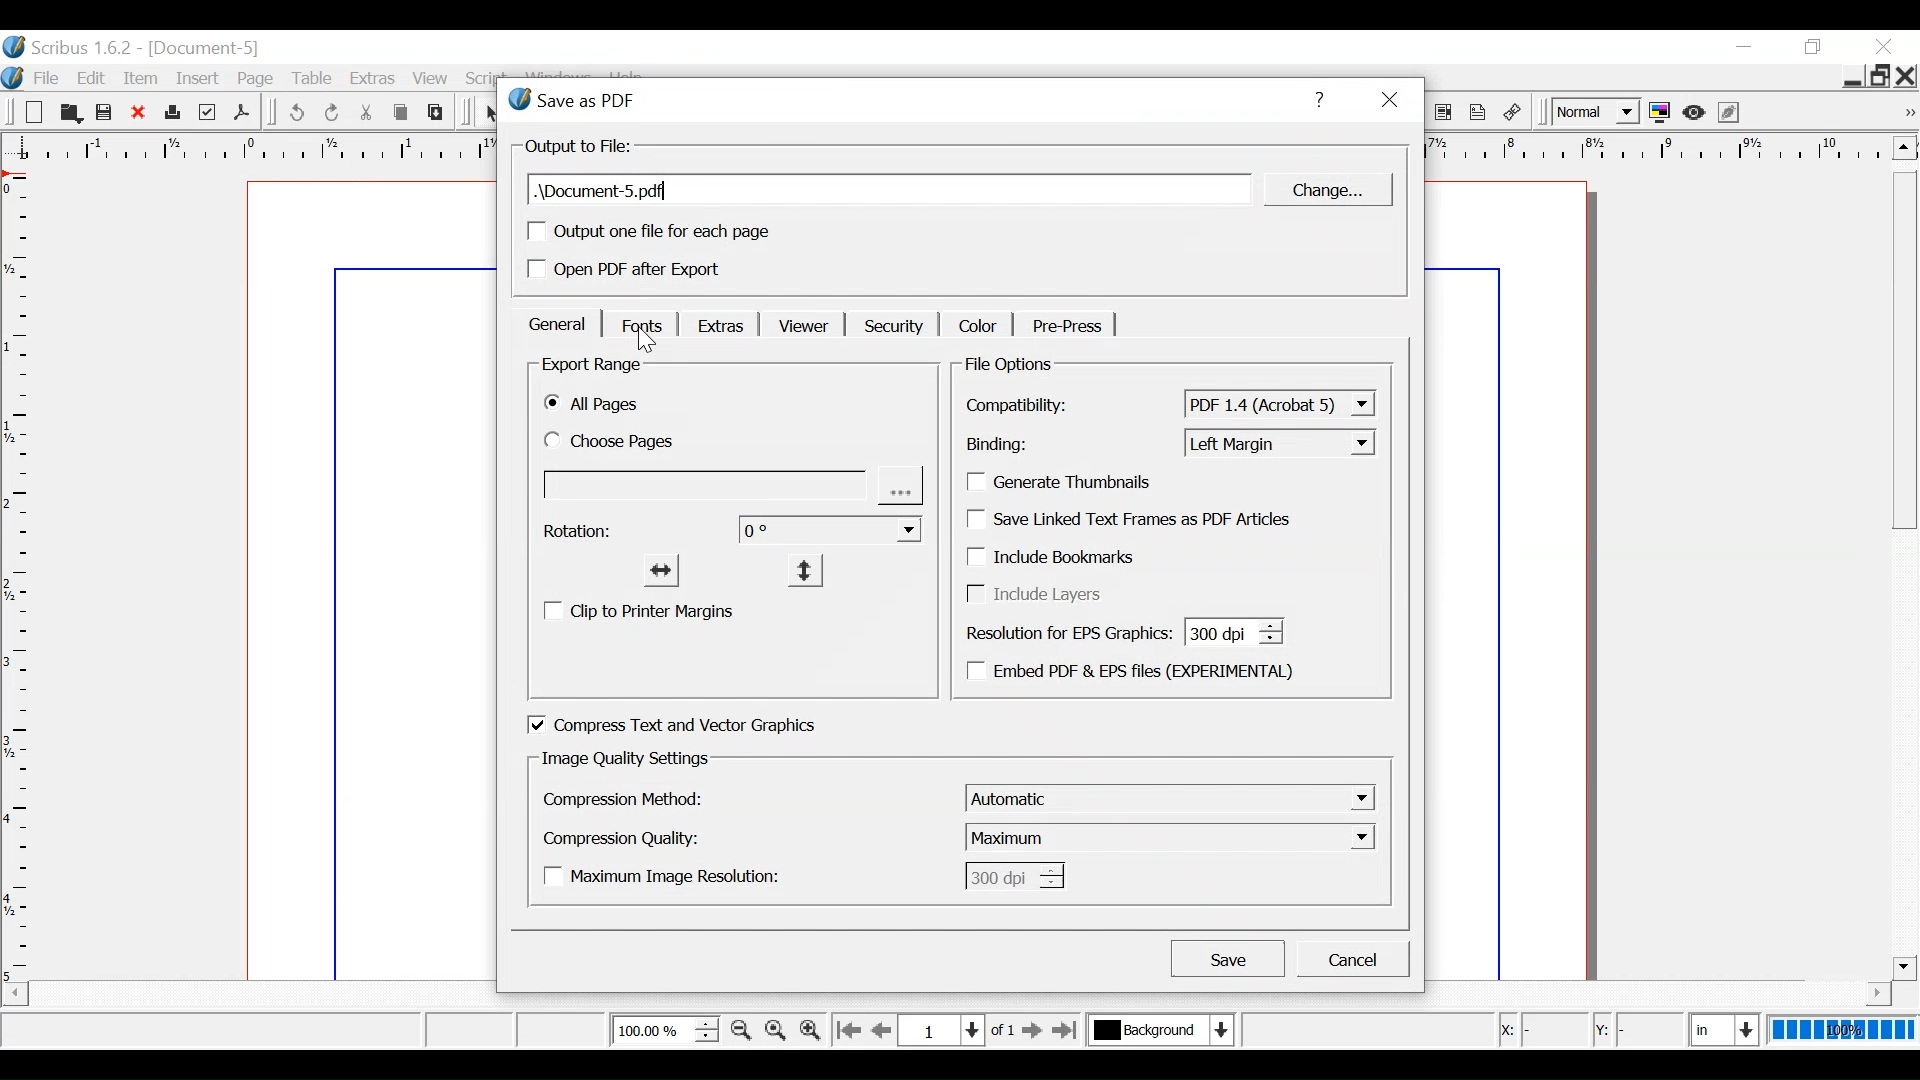  I want to click on Zoom out, so click(741, 1030).